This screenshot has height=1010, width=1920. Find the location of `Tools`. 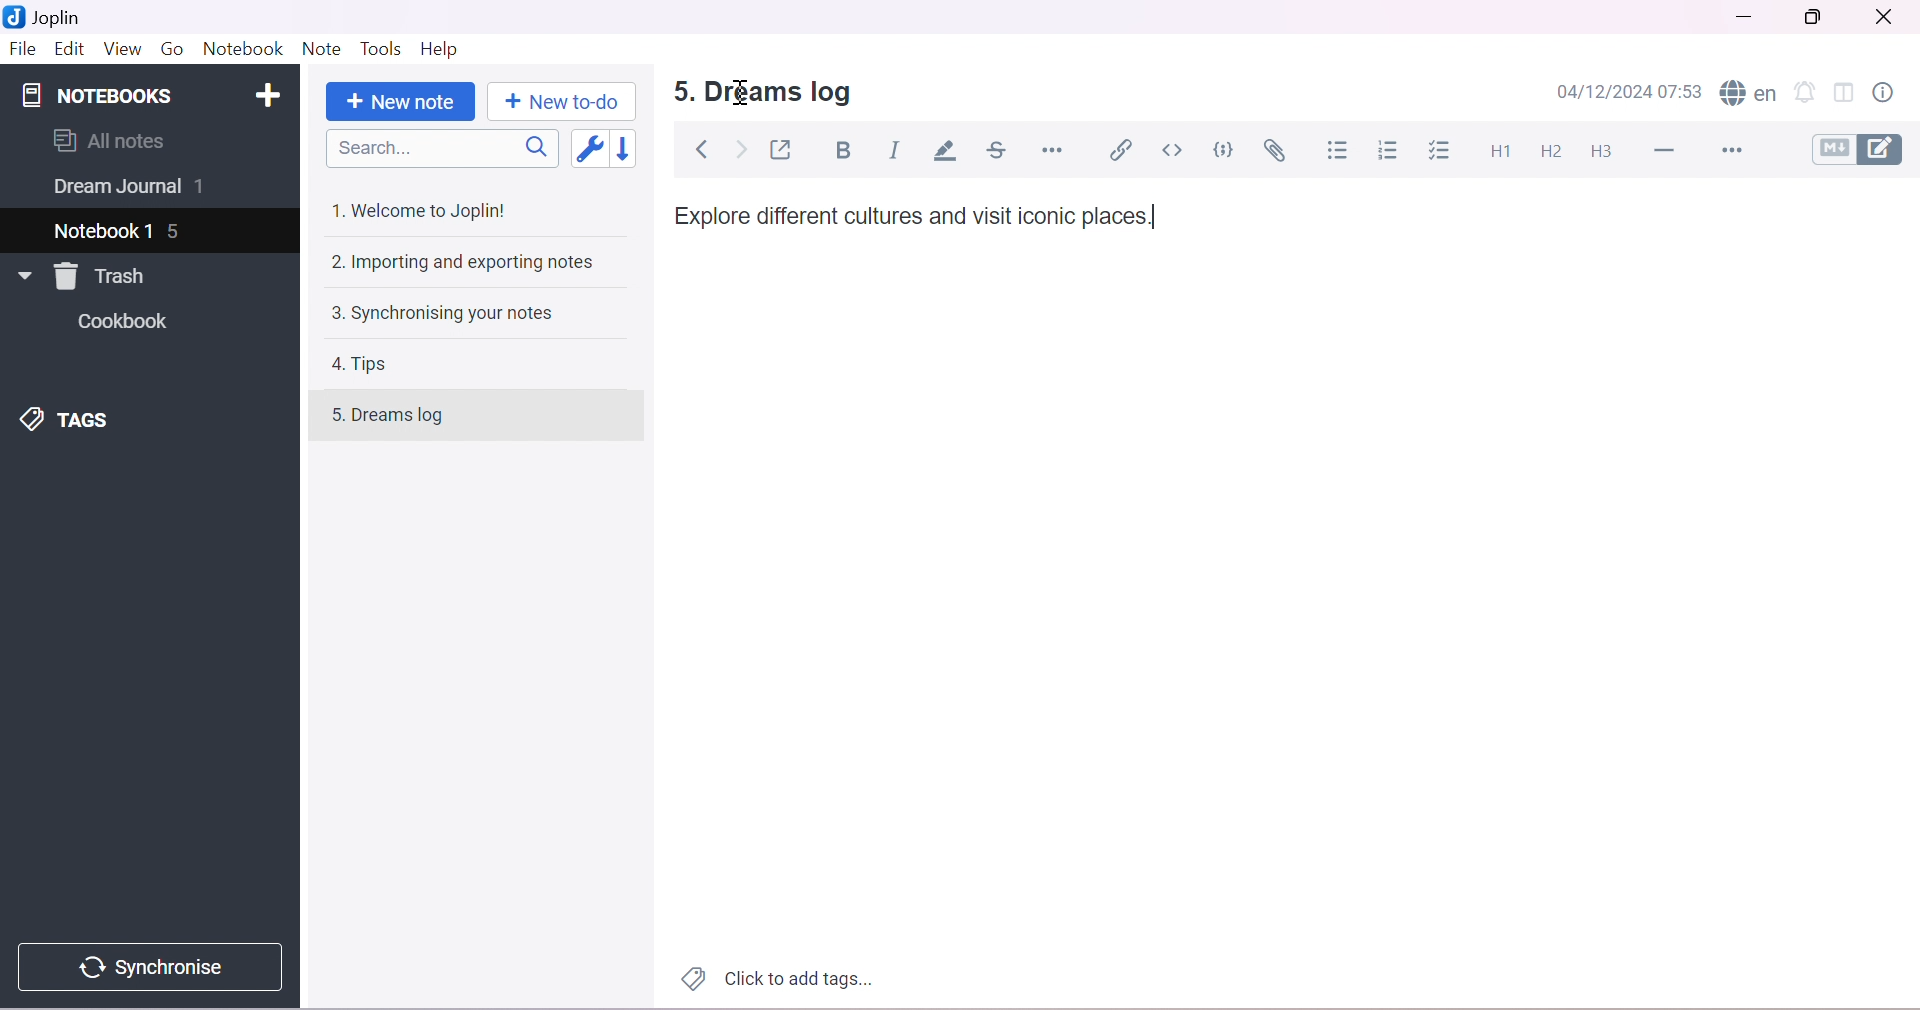

Tools is located at coordinates (383, 50).